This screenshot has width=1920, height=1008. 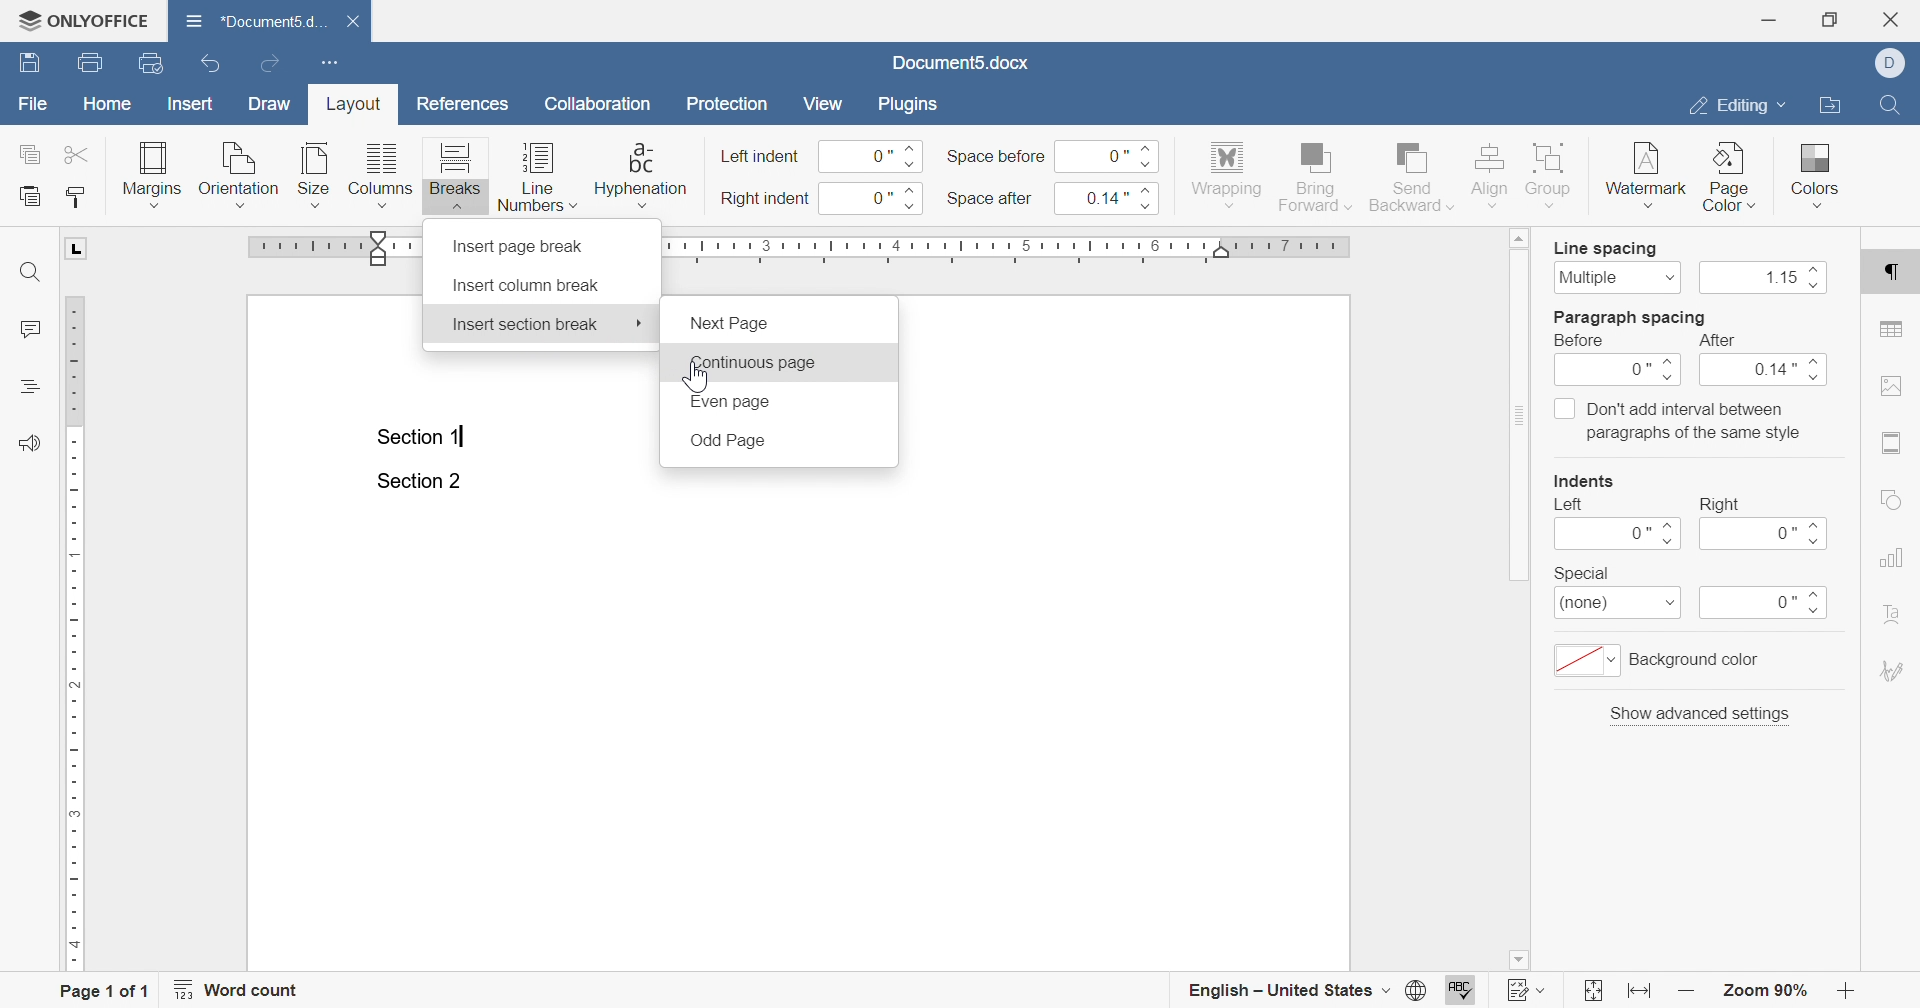 I want to click on Section 2, so click(x=418, y=482).